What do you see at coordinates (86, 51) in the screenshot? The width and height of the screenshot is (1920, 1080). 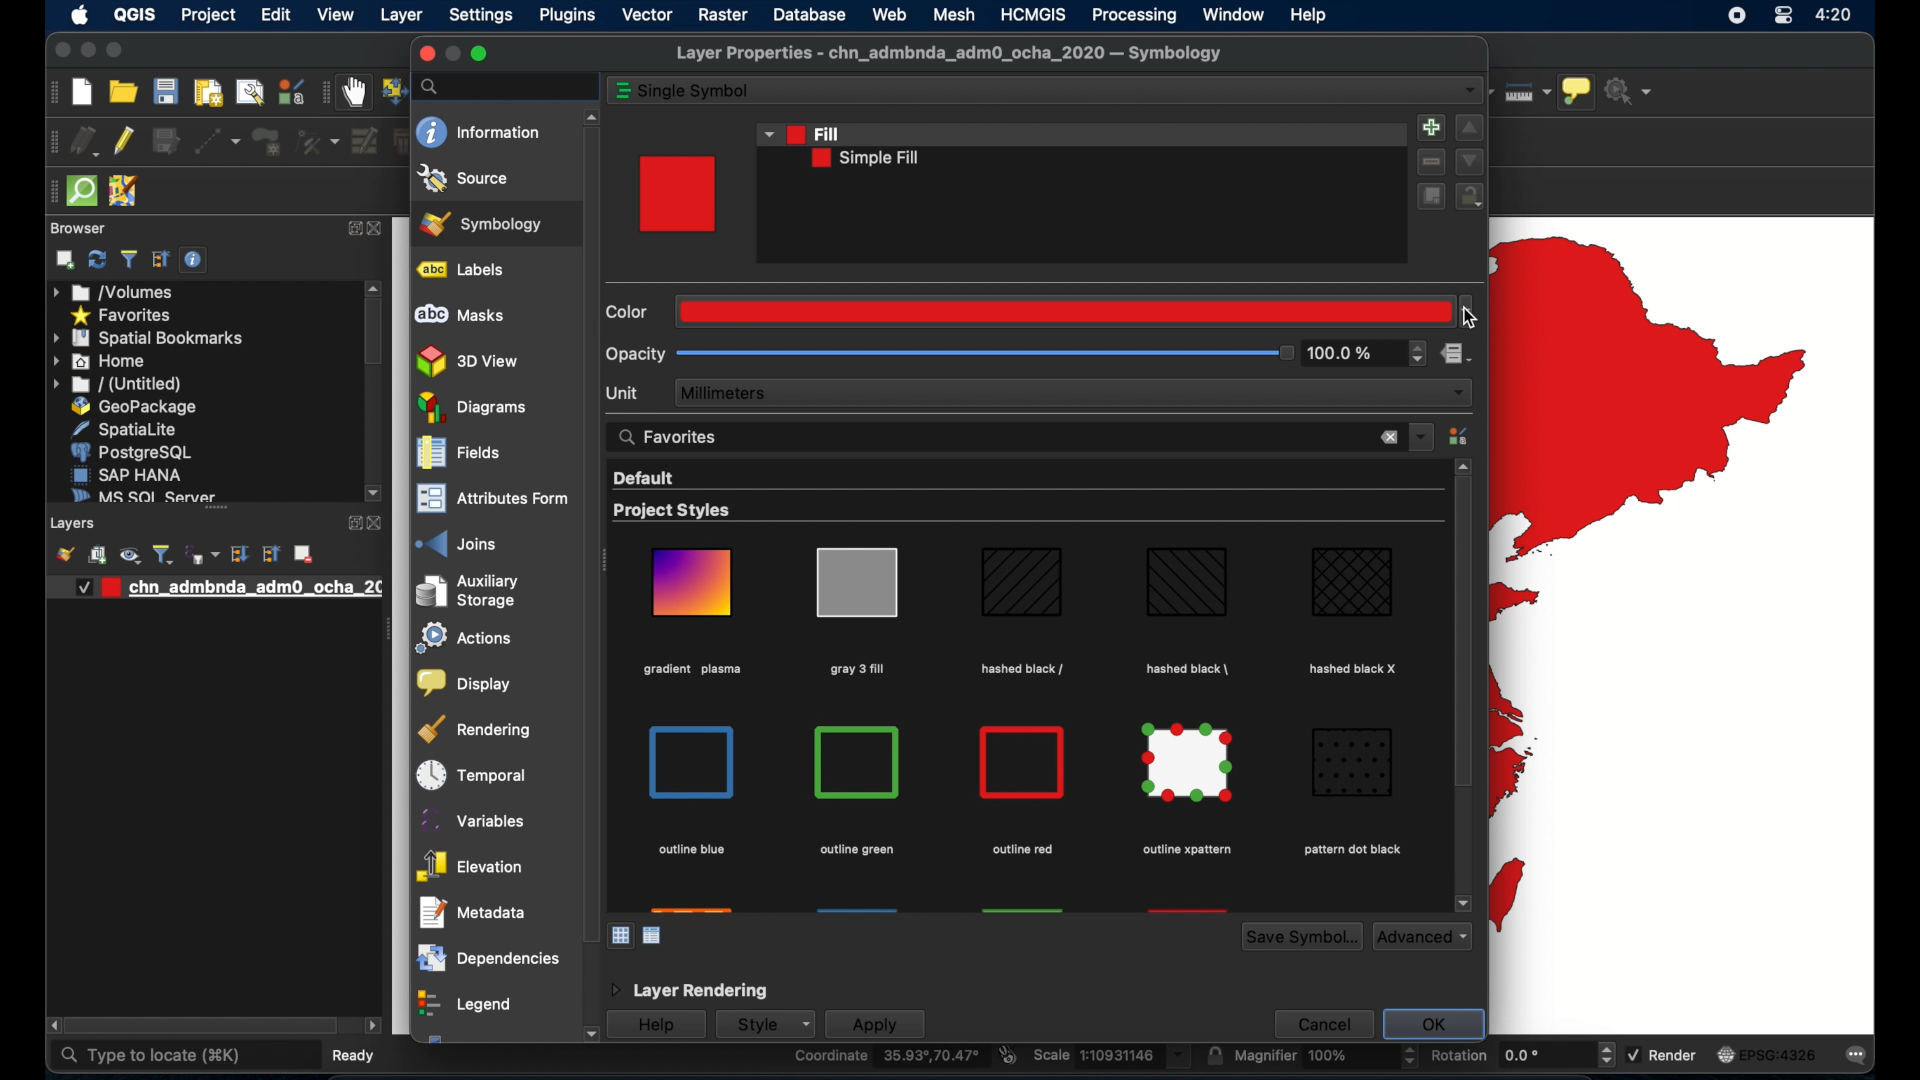 I see `minimize ` at bounding box center [86, 51].